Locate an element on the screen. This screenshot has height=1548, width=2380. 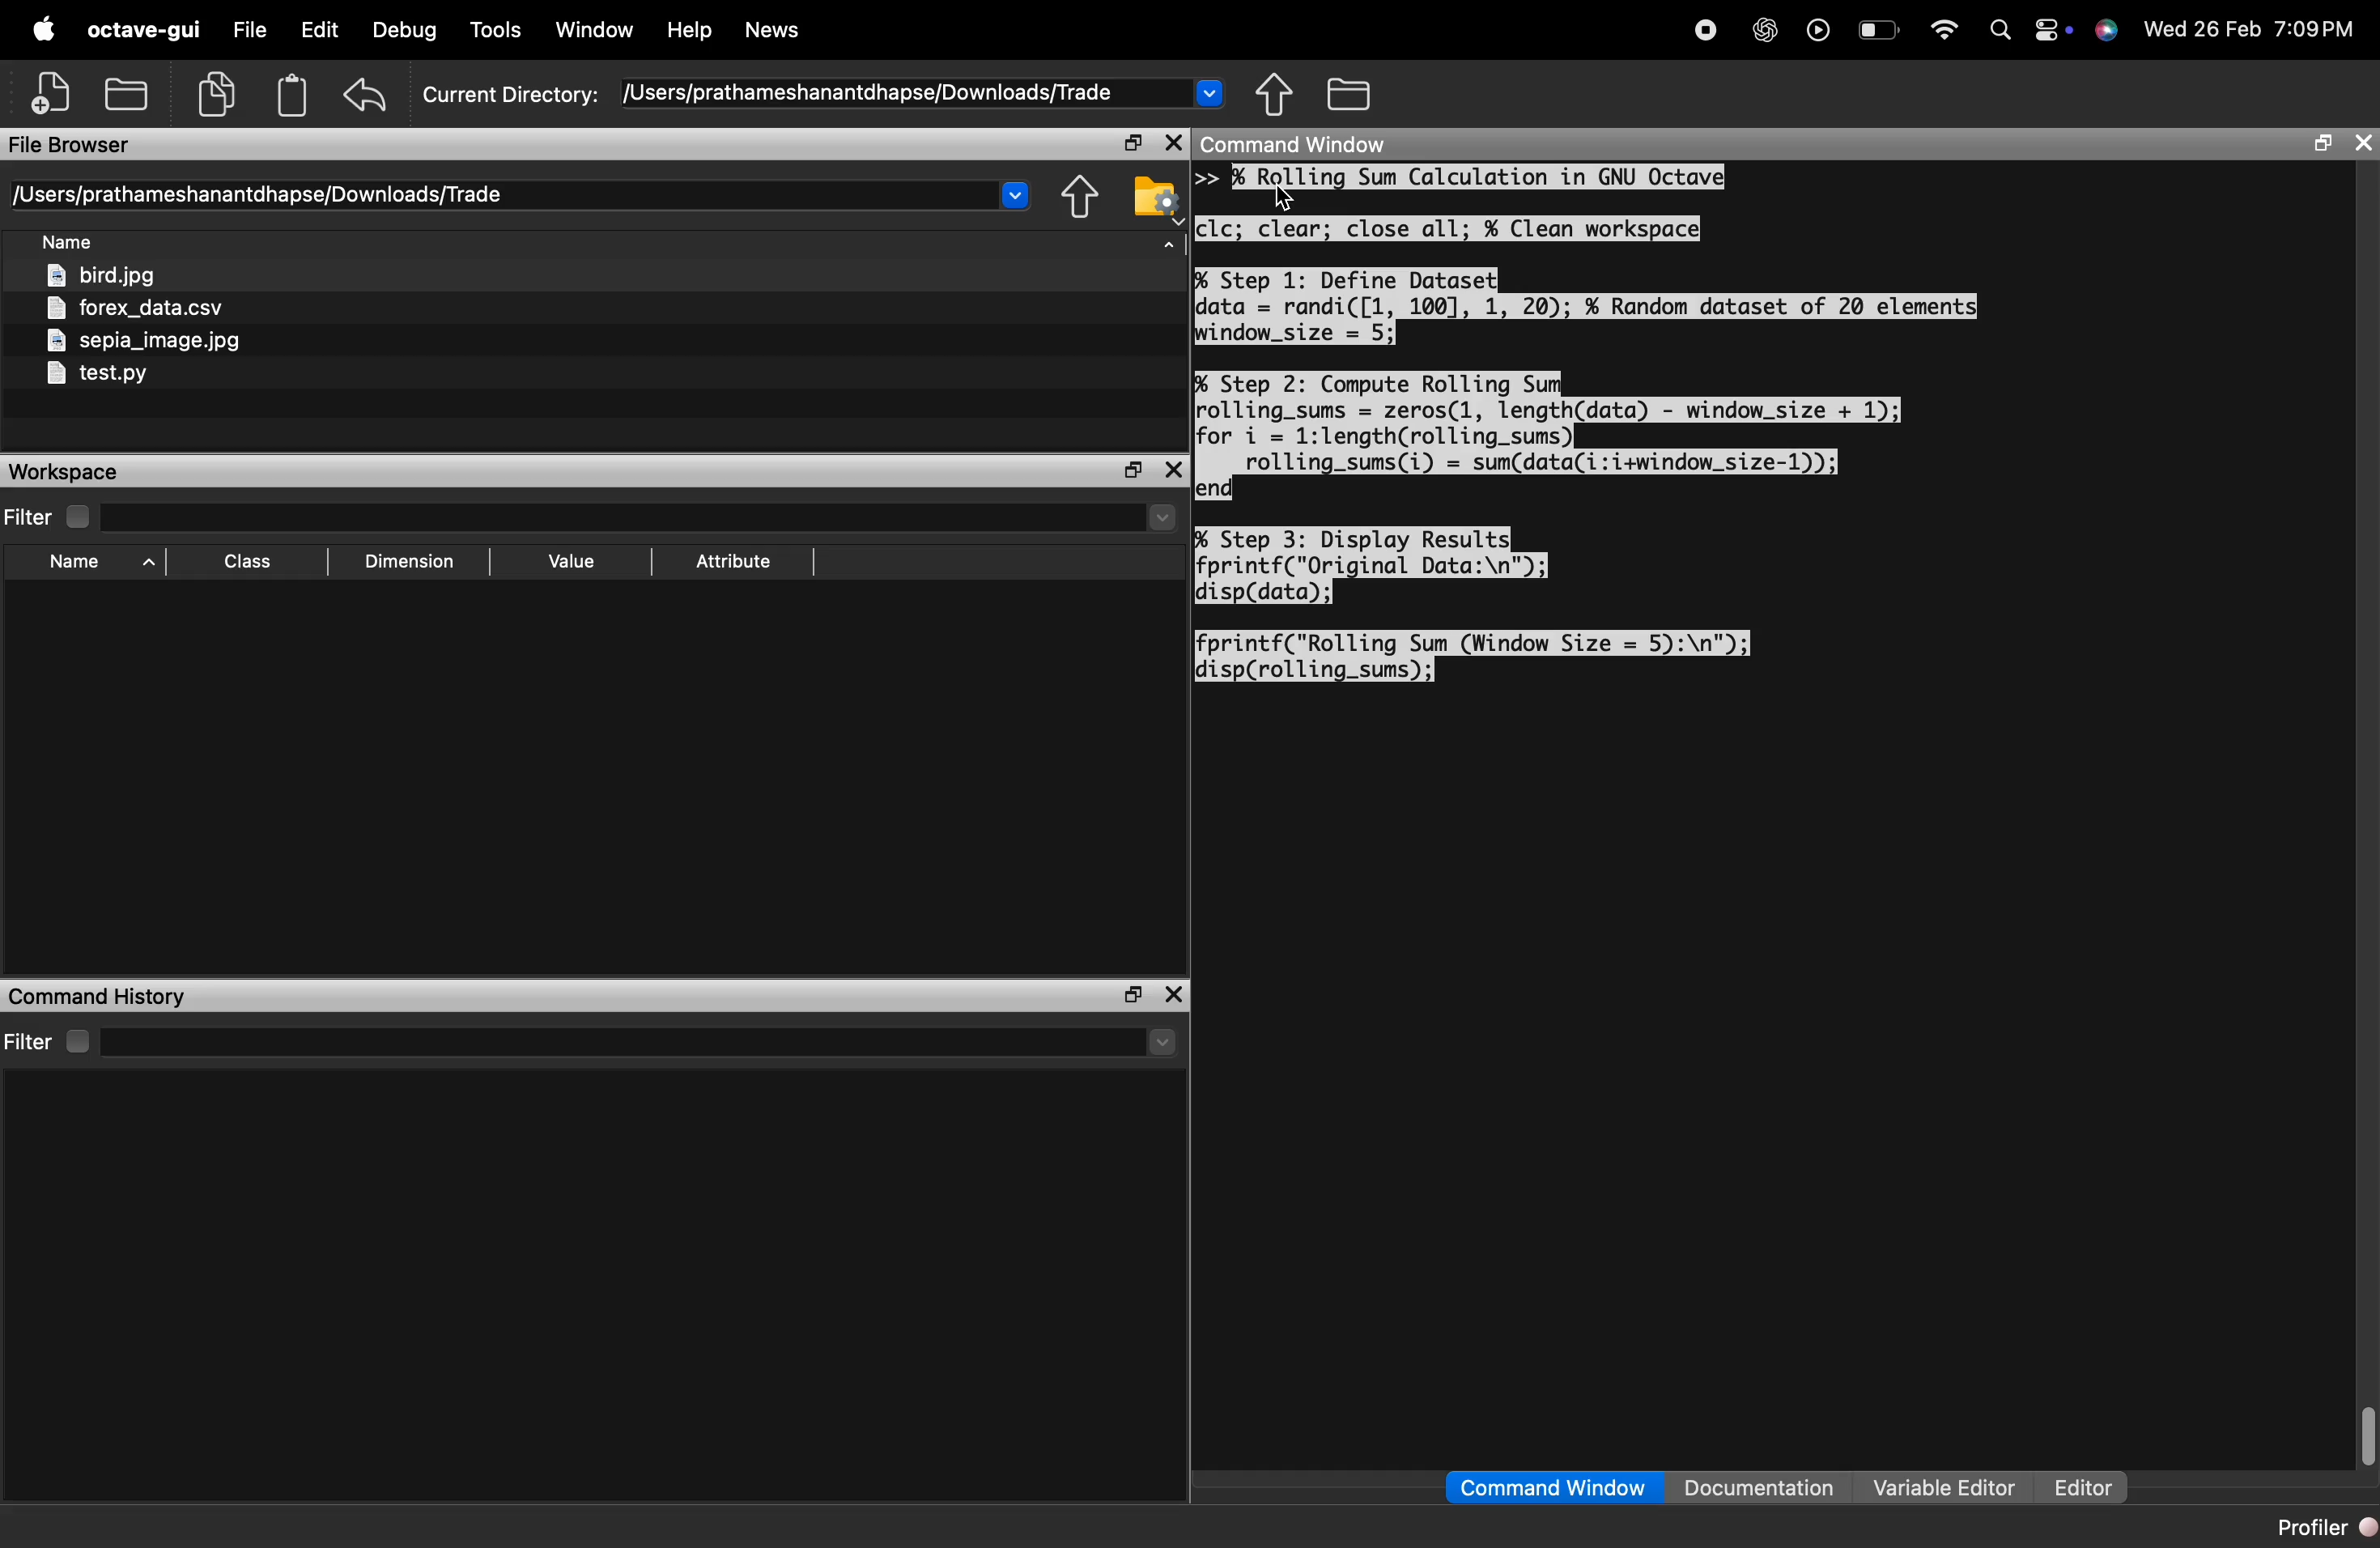
sort by name is located at coordinates (96, 563).